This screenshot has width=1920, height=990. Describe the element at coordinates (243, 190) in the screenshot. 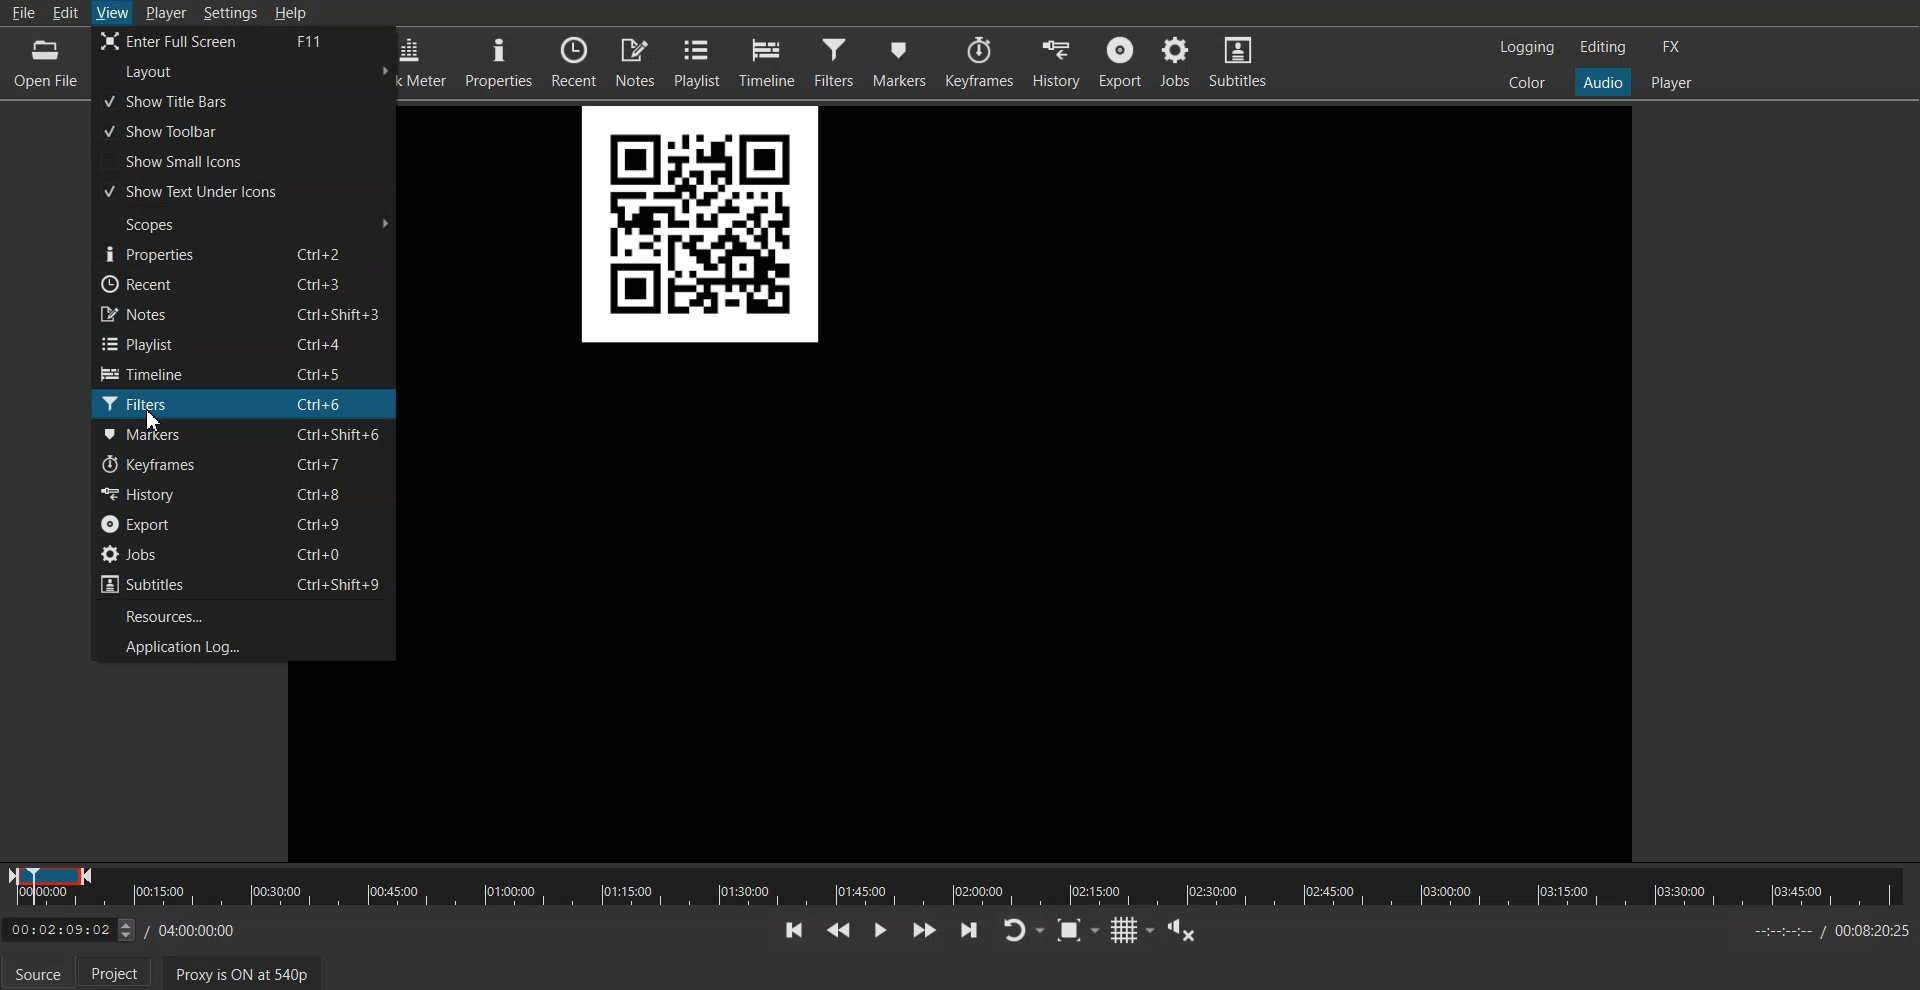

I see `Show Text Under Icons` at that location.